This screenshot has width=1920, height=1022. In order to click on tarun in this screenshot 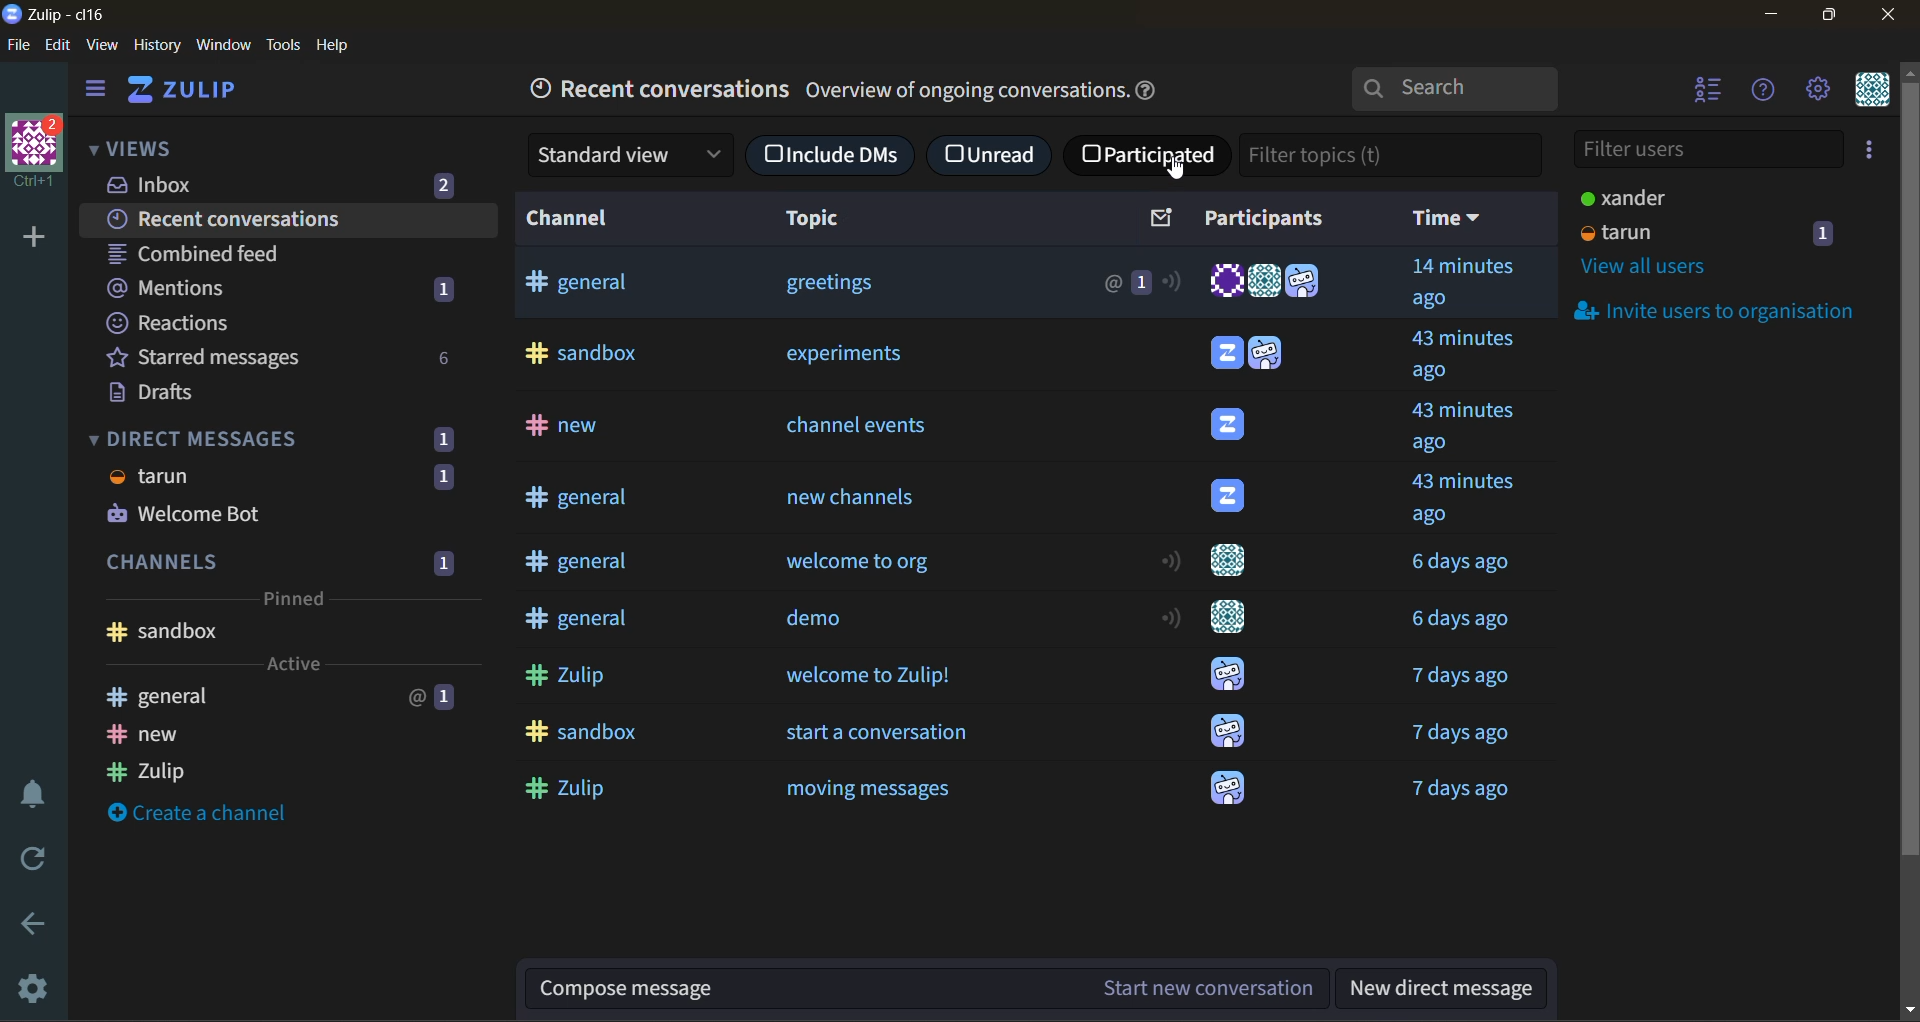, I will do `click(282, 478)`.